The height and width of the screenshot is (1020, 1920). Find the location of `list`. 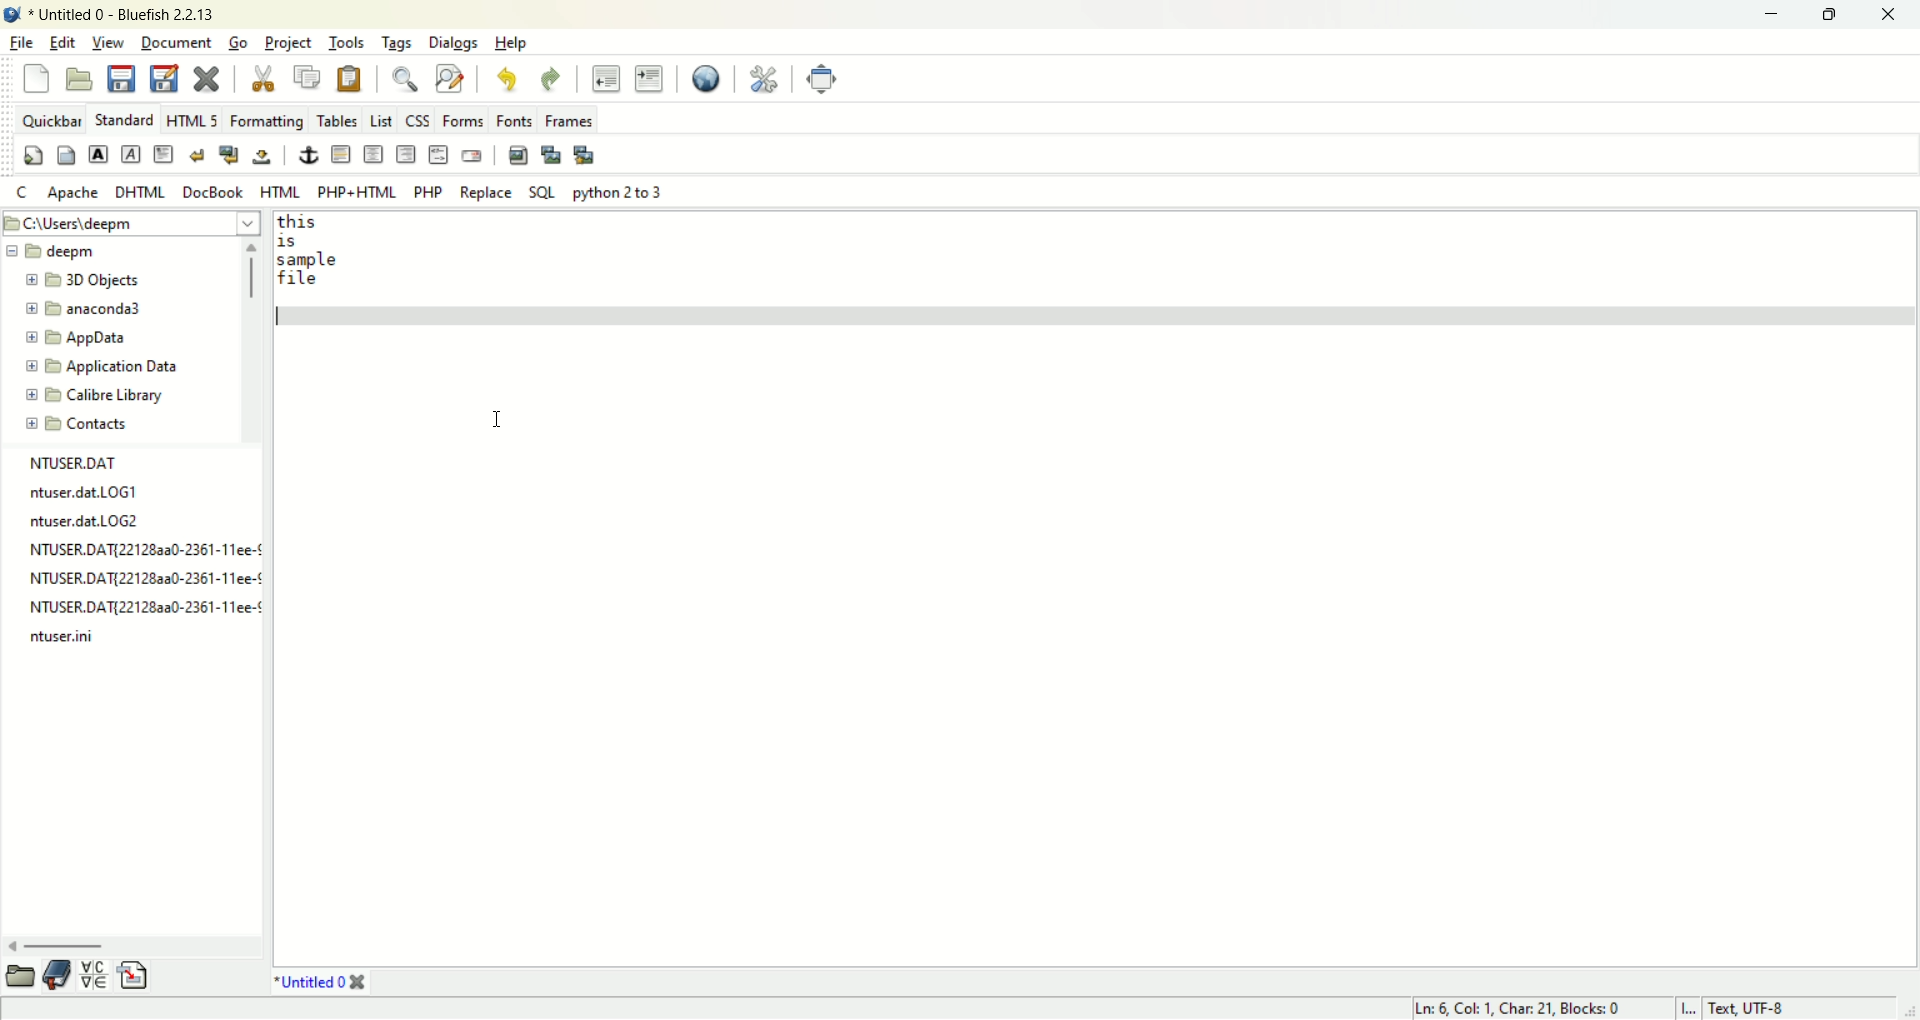

list is located at coordinates (378, 120).